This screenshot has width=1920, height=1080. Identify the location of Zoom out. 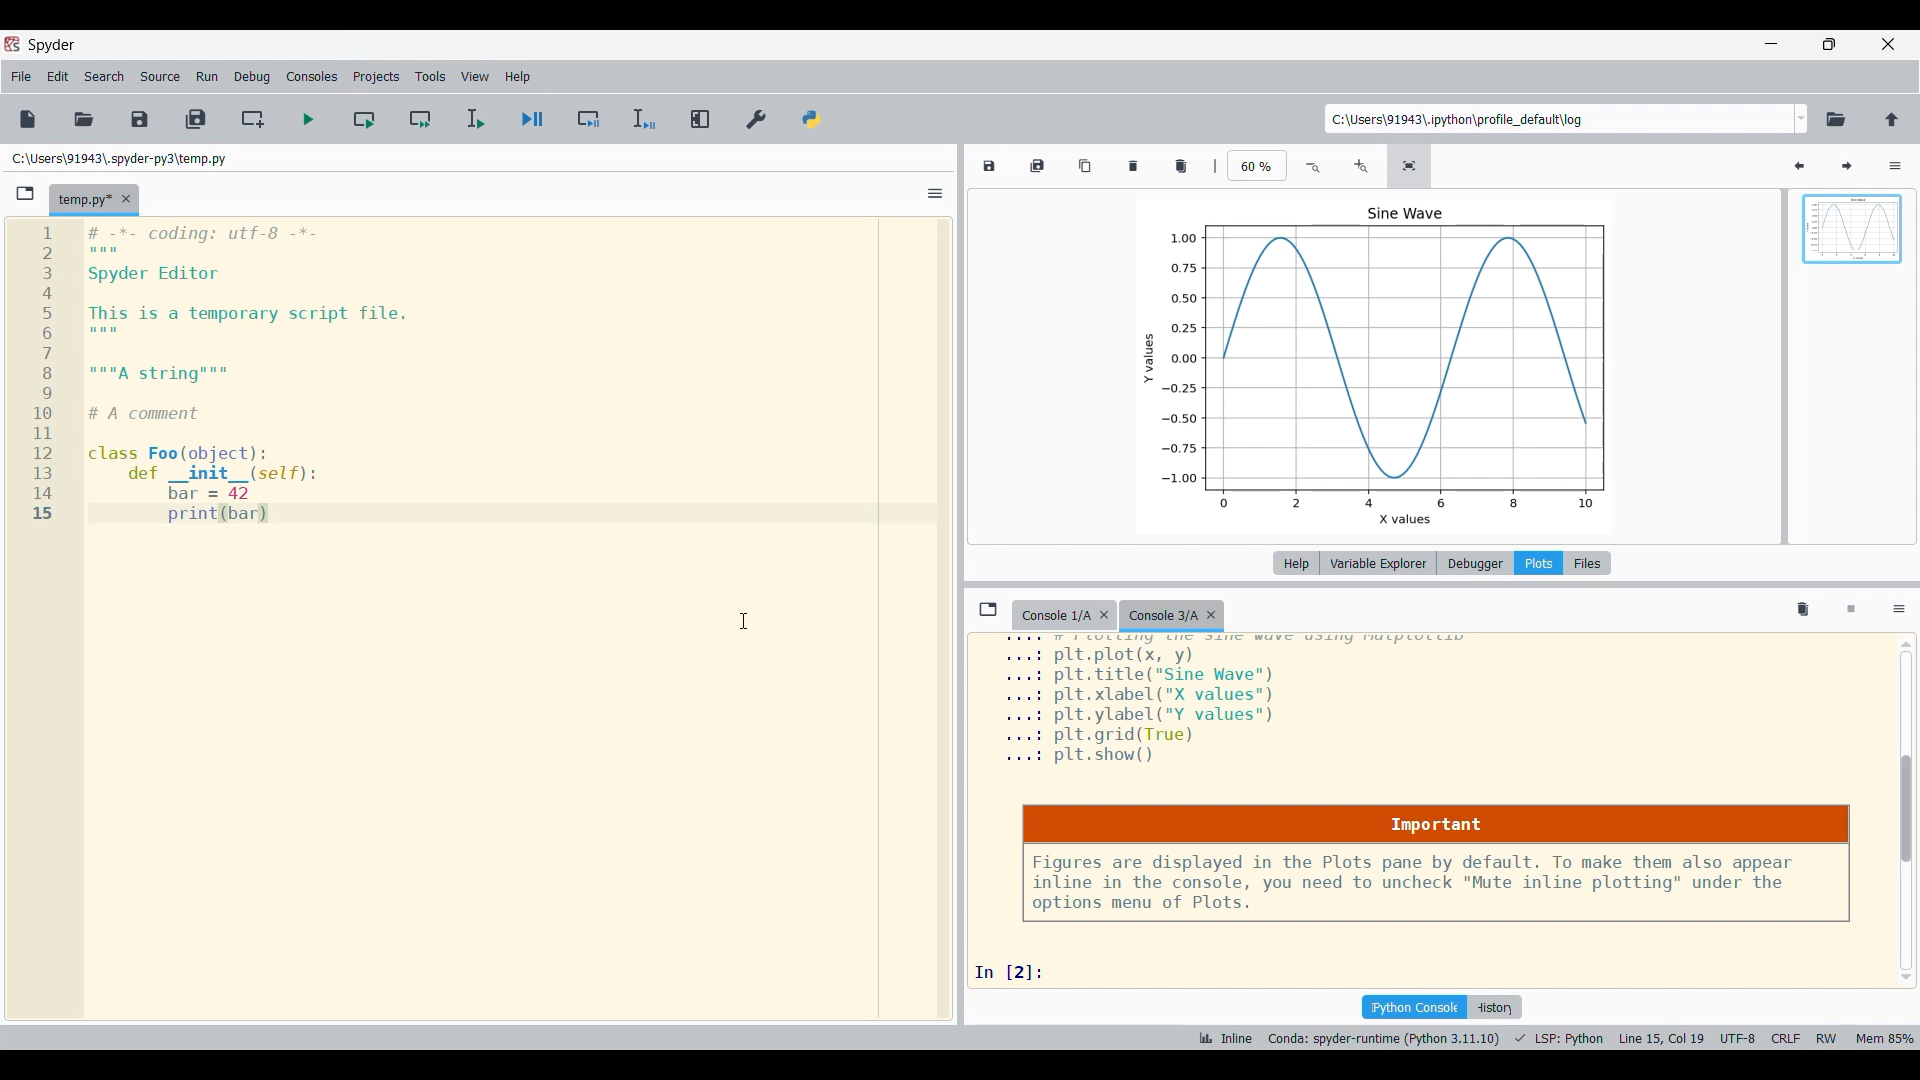
(1315, 167).